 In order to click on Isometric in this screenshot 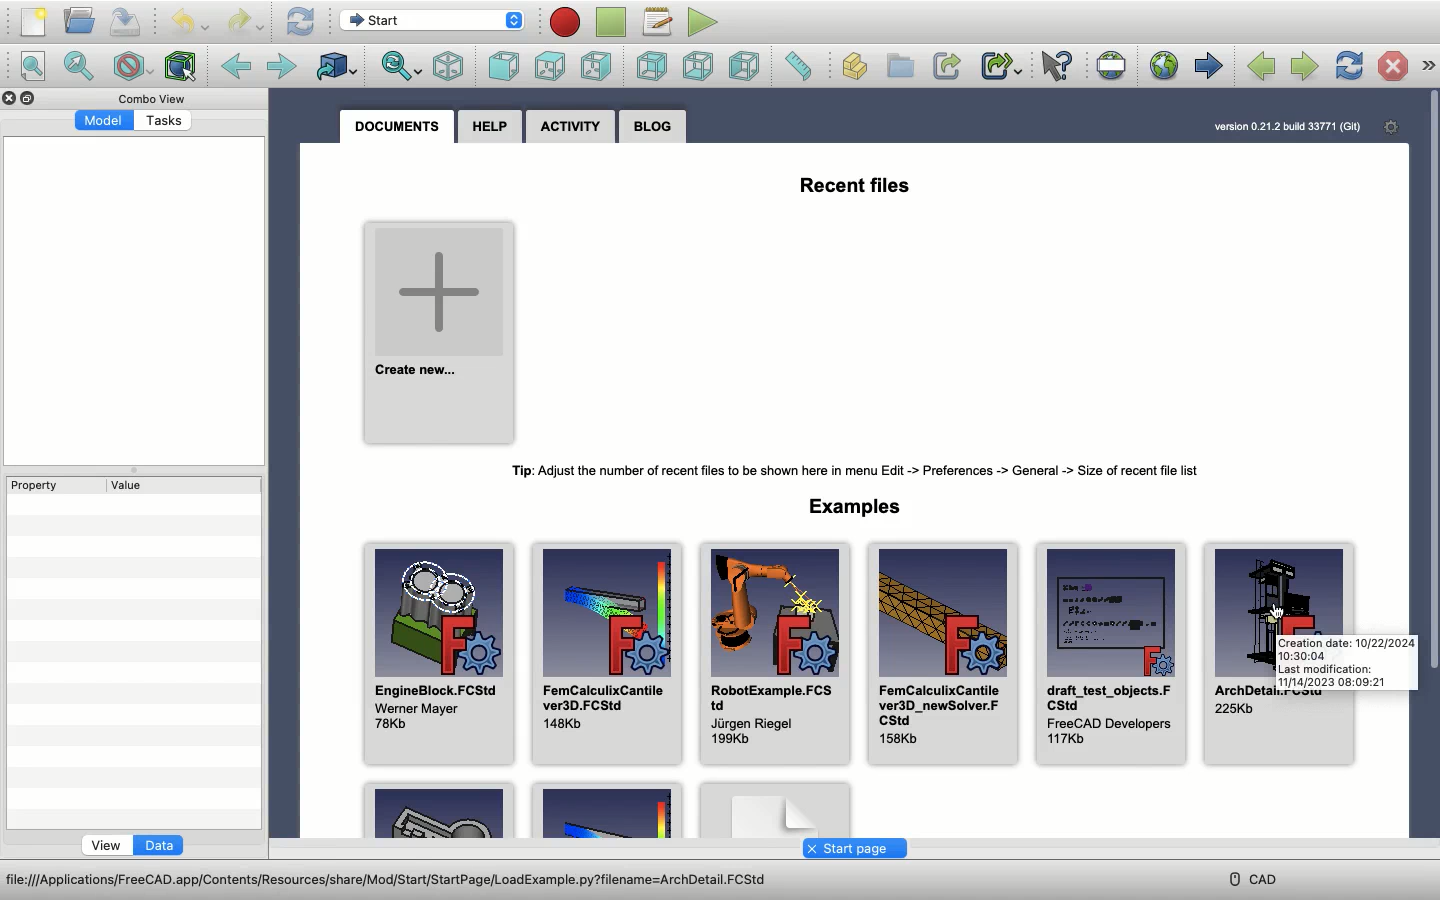, I will do `click(447, 66)`.